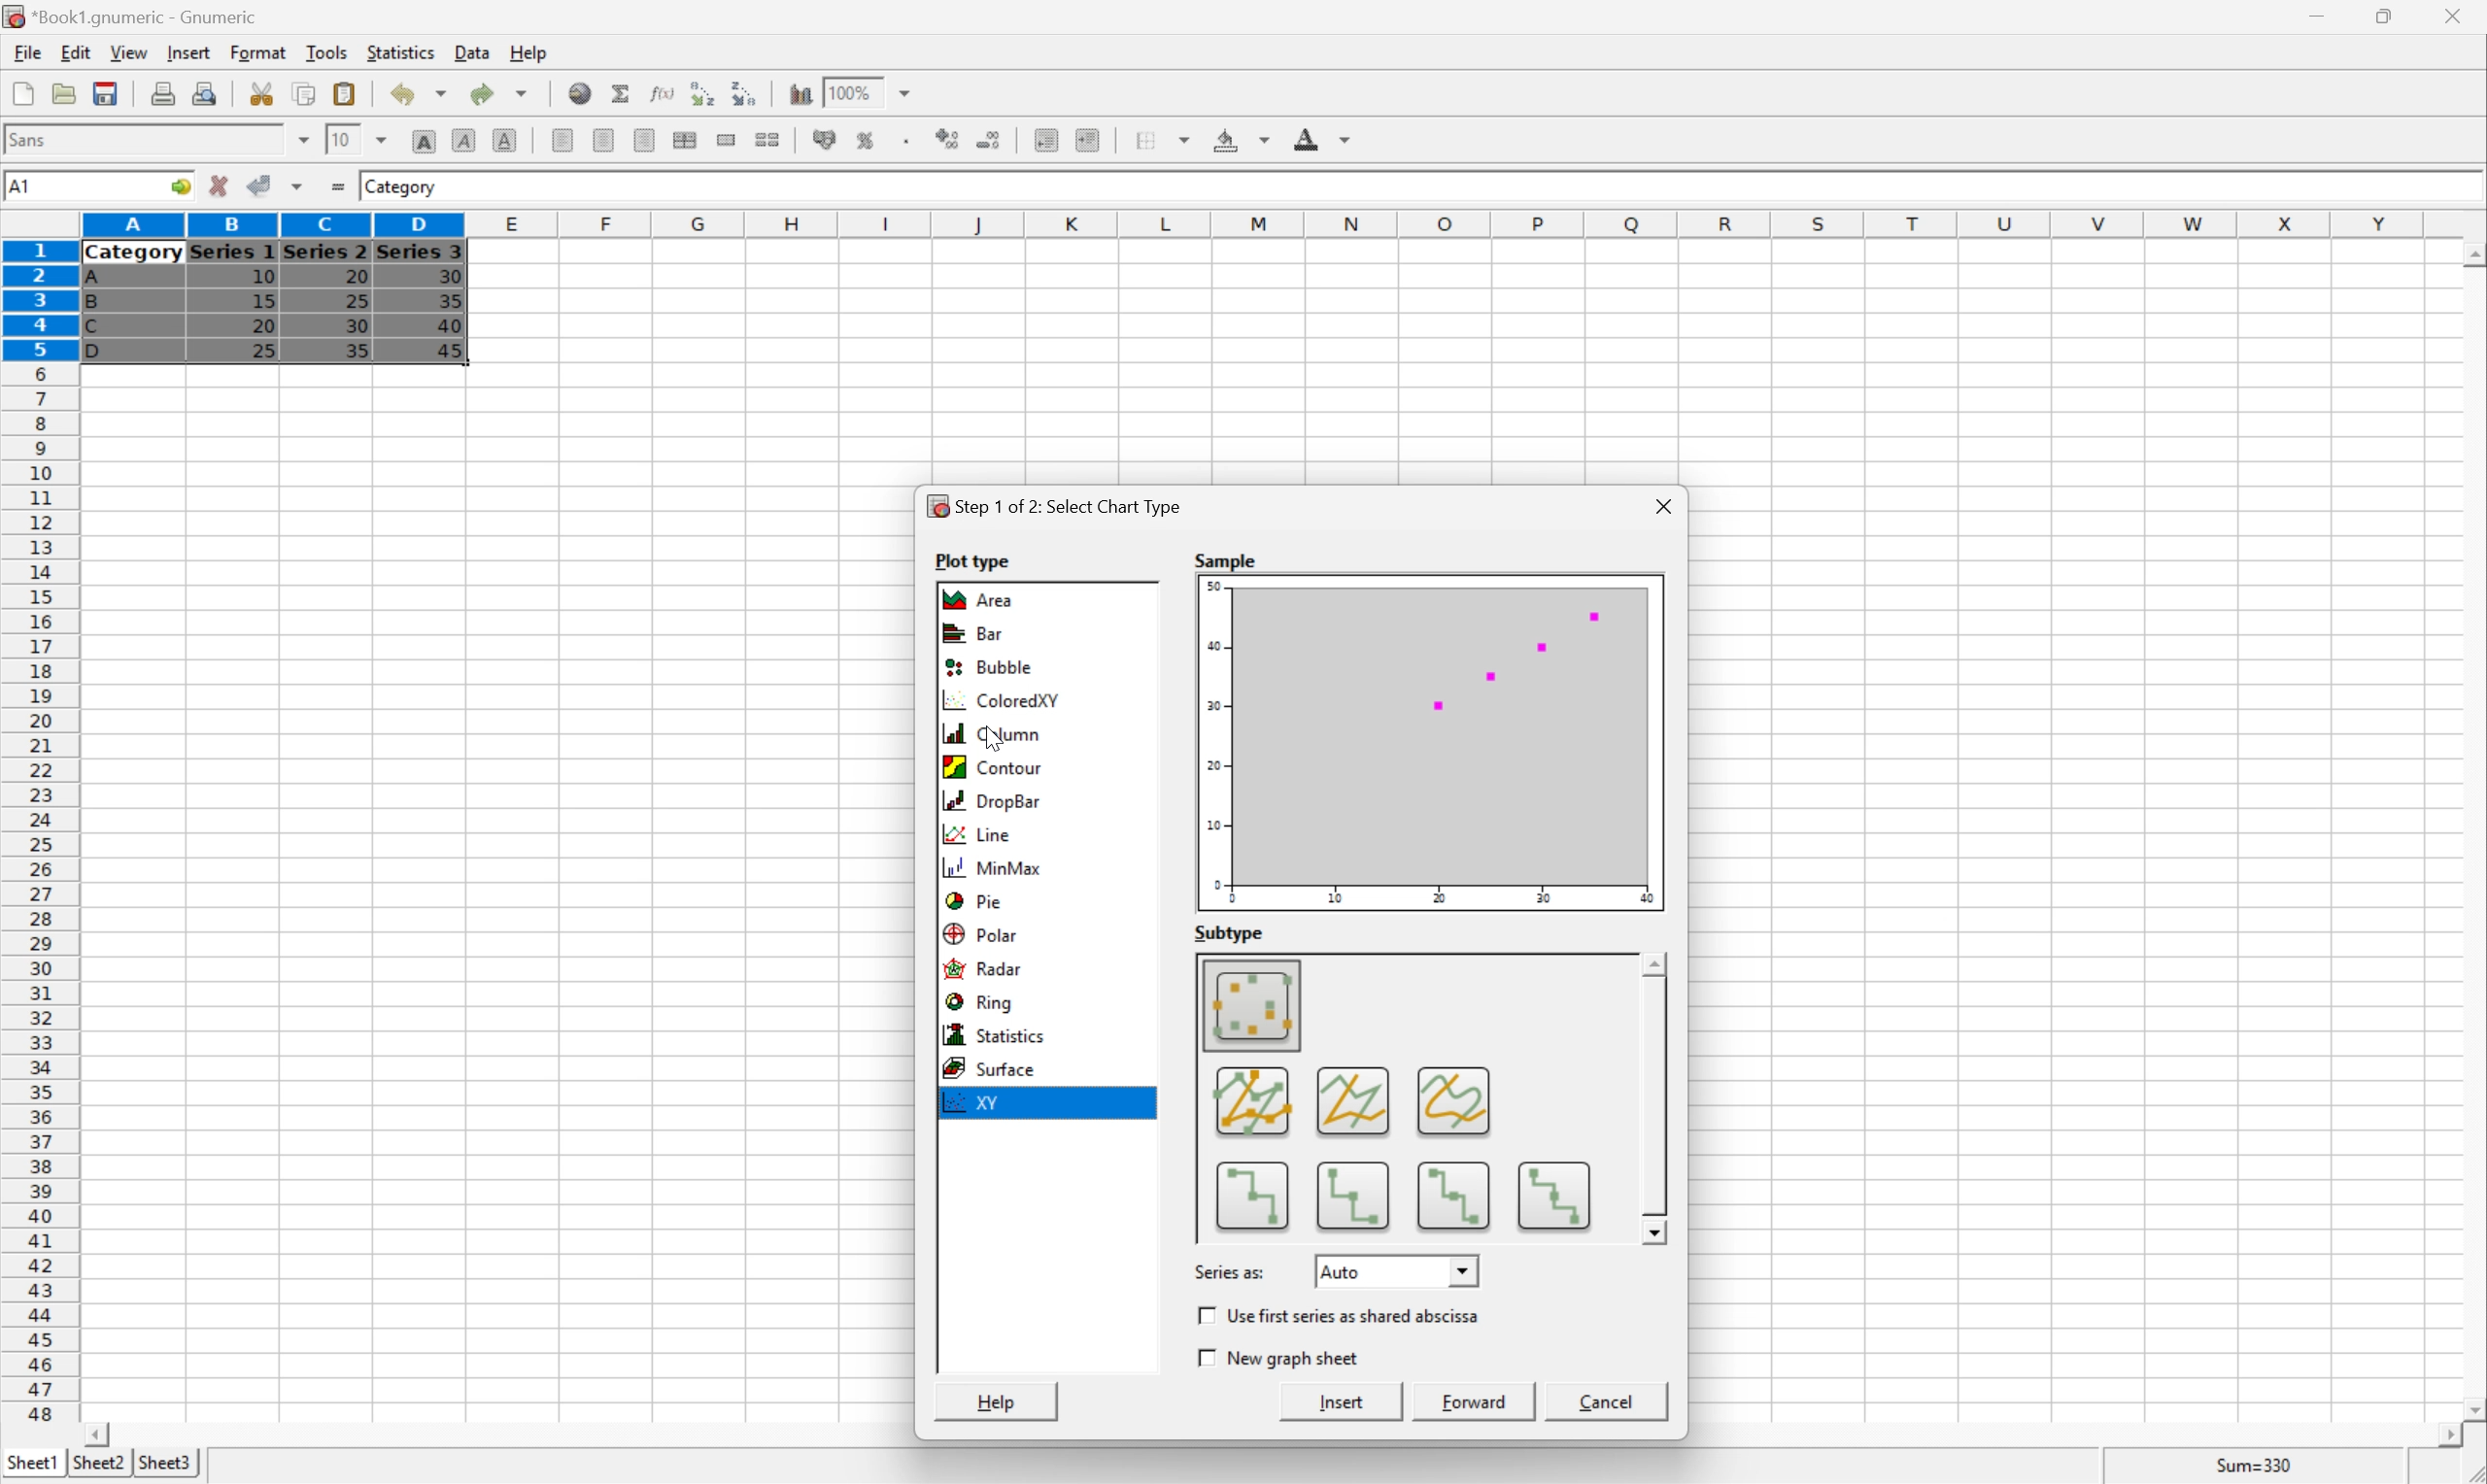 The image size is (2487, 1484). What do you see at coordinates (341, 184) in the screenshot?
I see `Enter formula` at bounding box center [341, 184].